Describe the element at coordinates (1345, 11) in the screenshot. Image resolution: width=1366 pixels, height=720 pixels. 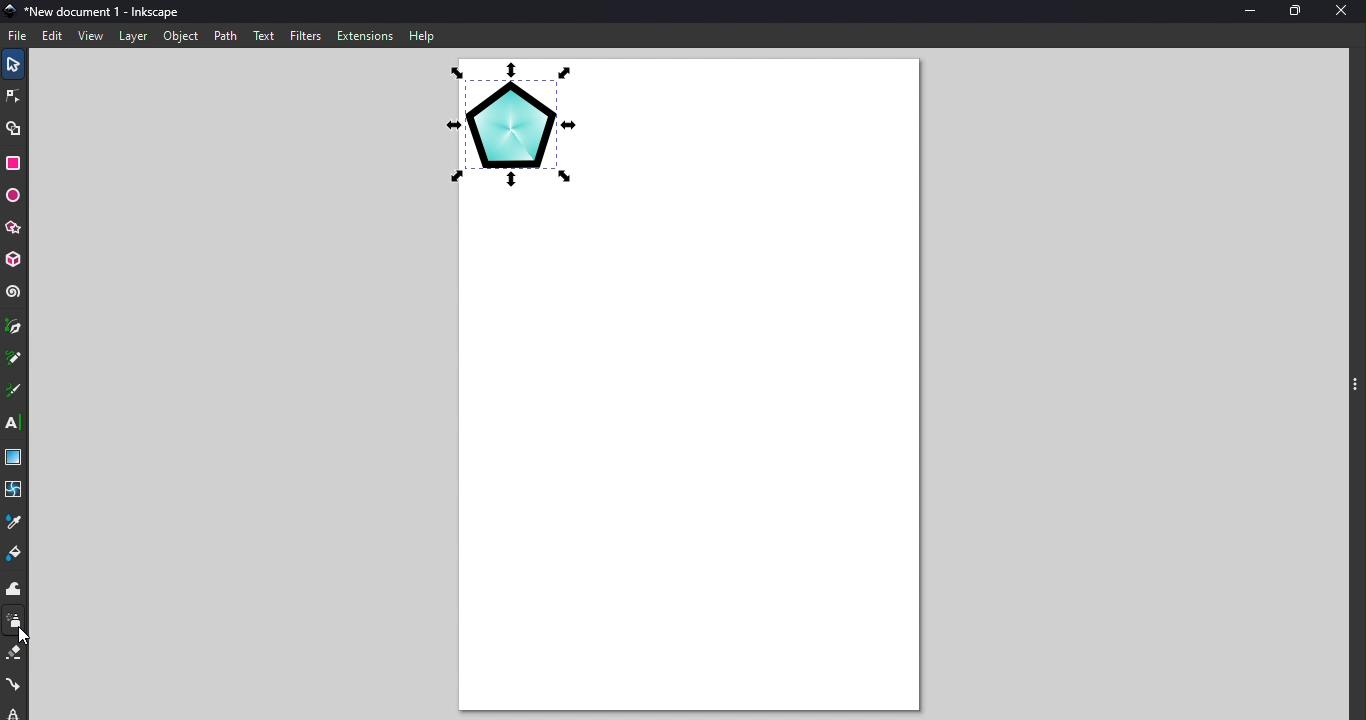
I see `Close` at that location.